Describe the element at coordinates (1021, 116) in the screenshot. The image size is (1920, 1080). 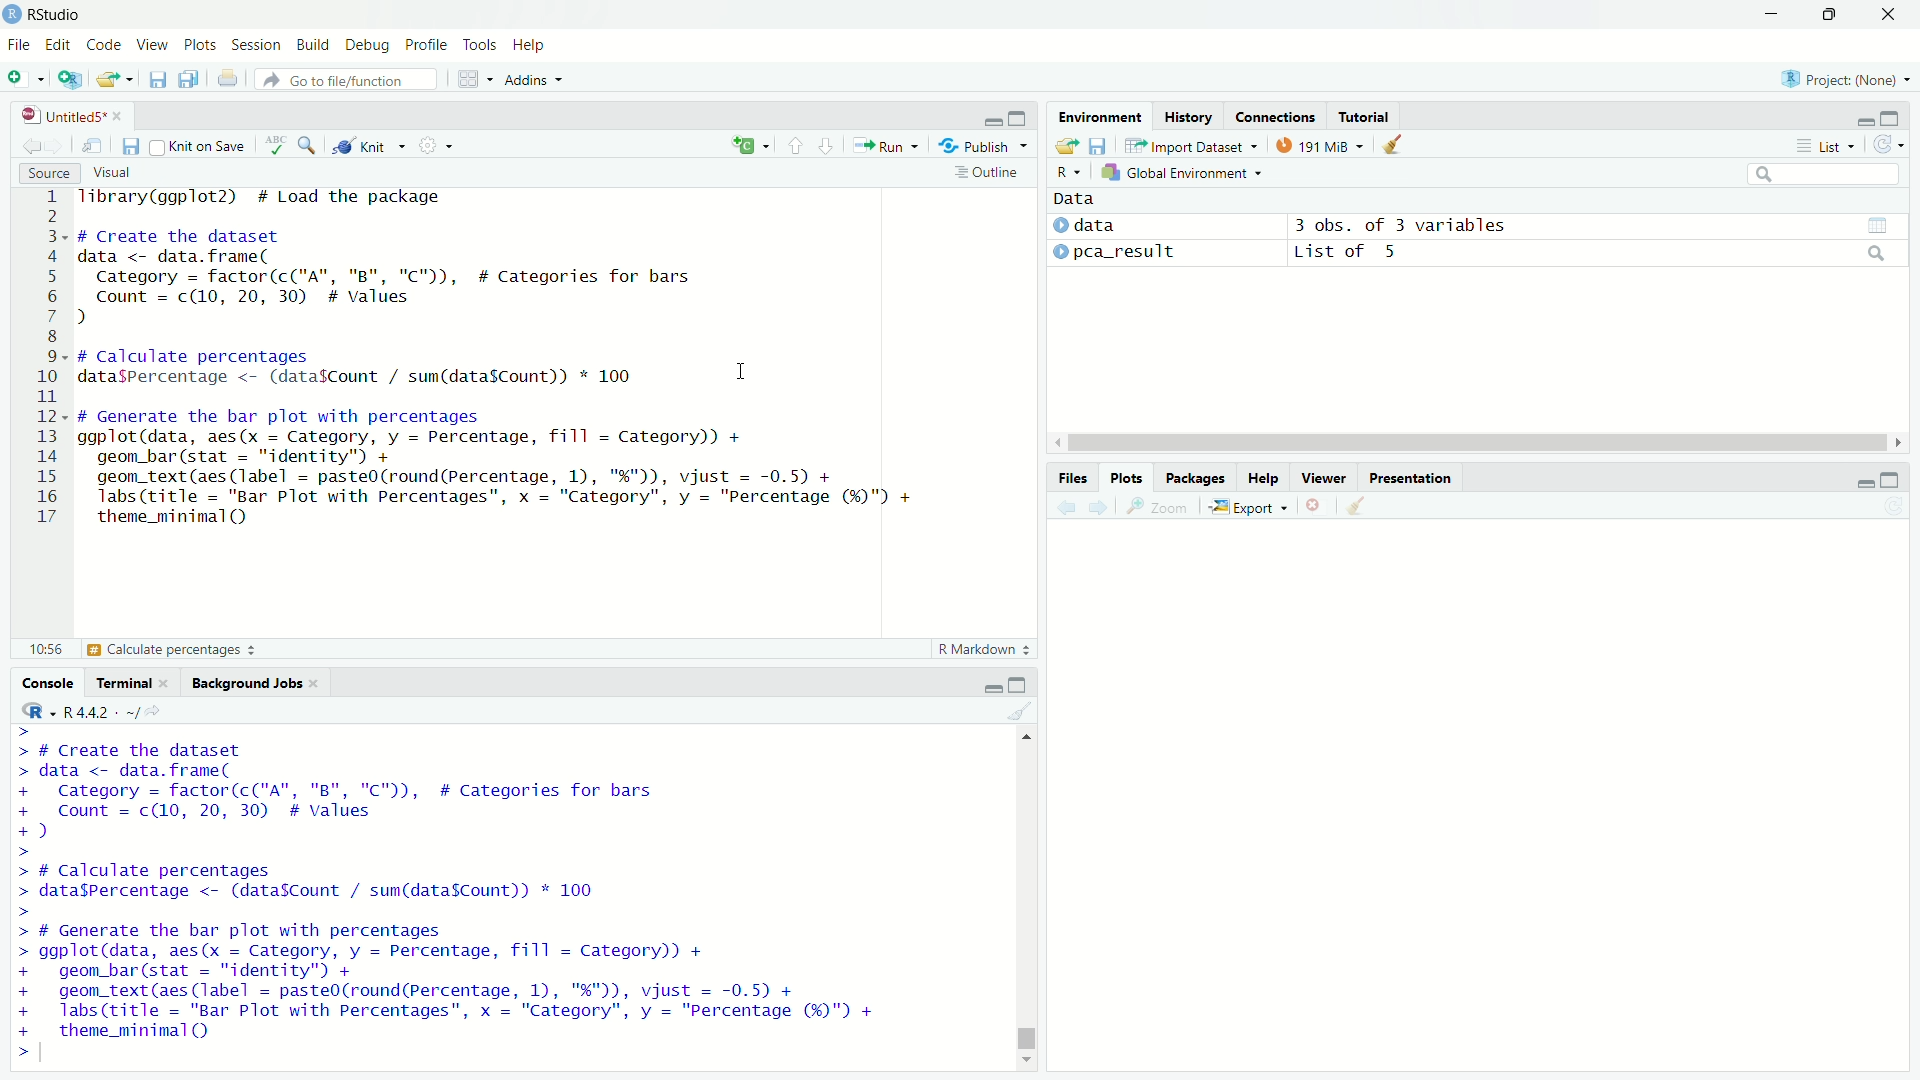
I see `maximize` at that location.